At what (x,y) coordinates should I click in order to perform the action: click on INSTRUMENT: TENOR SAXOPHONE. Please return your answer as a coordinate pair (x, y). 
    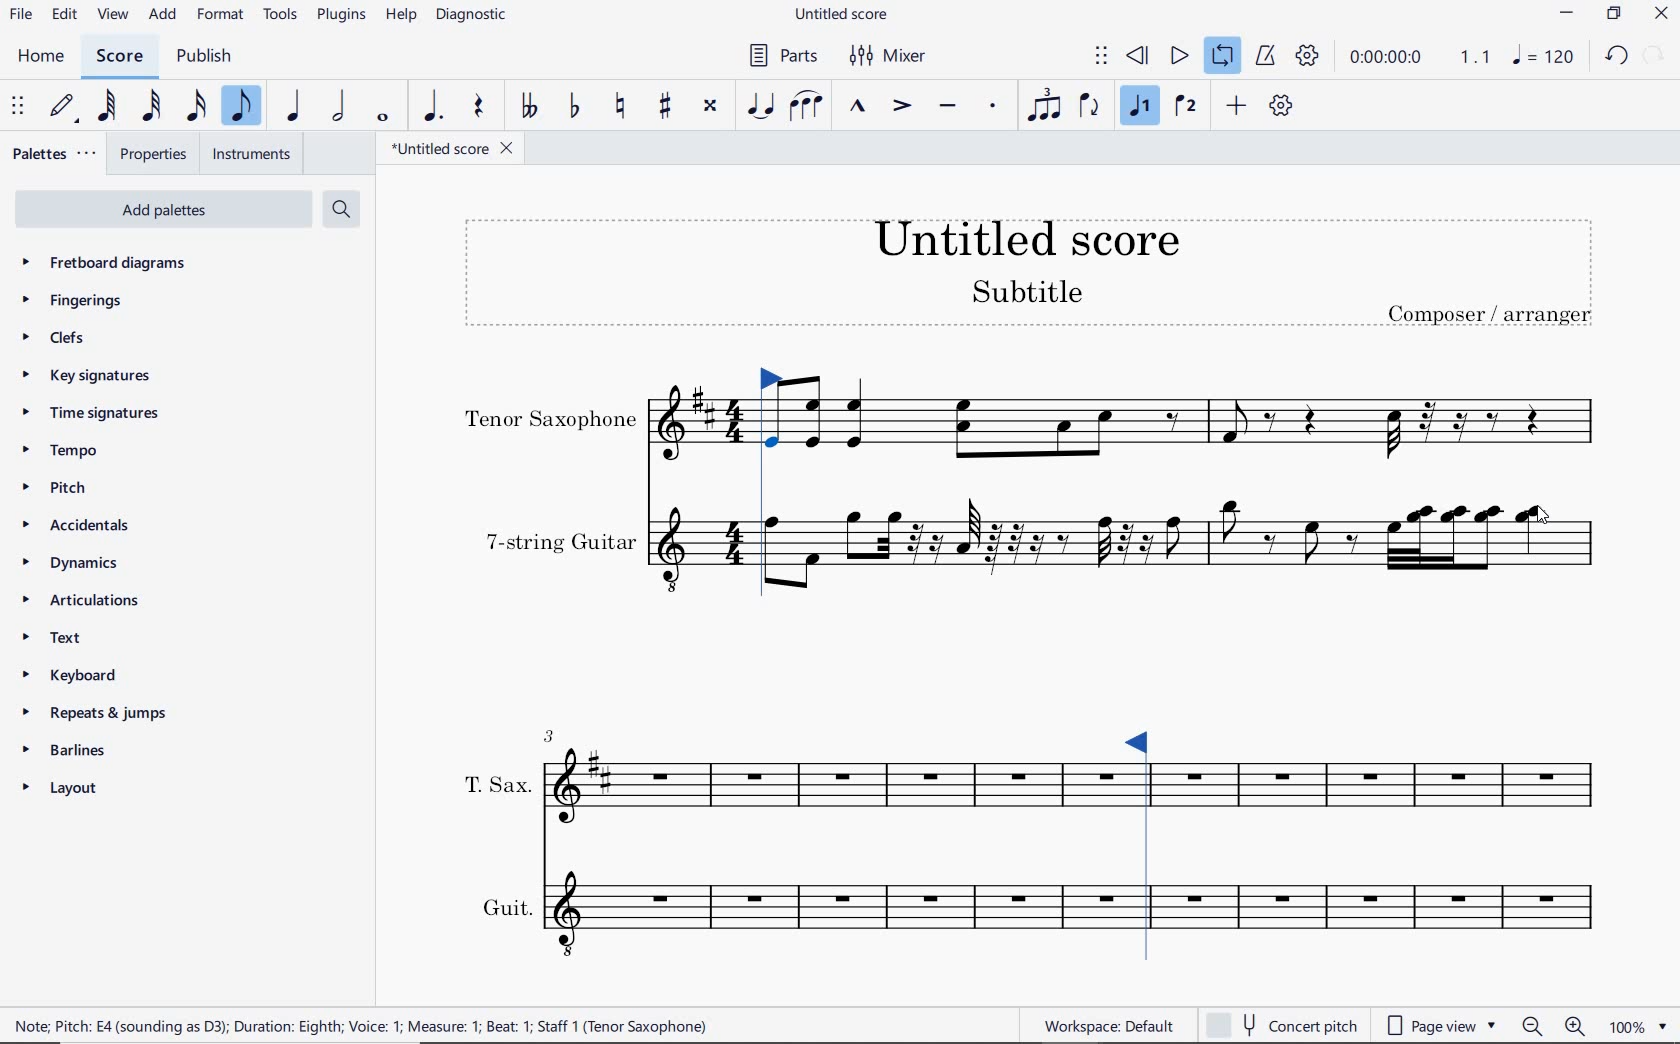
    Looking at the image, I should click on (596, 418).